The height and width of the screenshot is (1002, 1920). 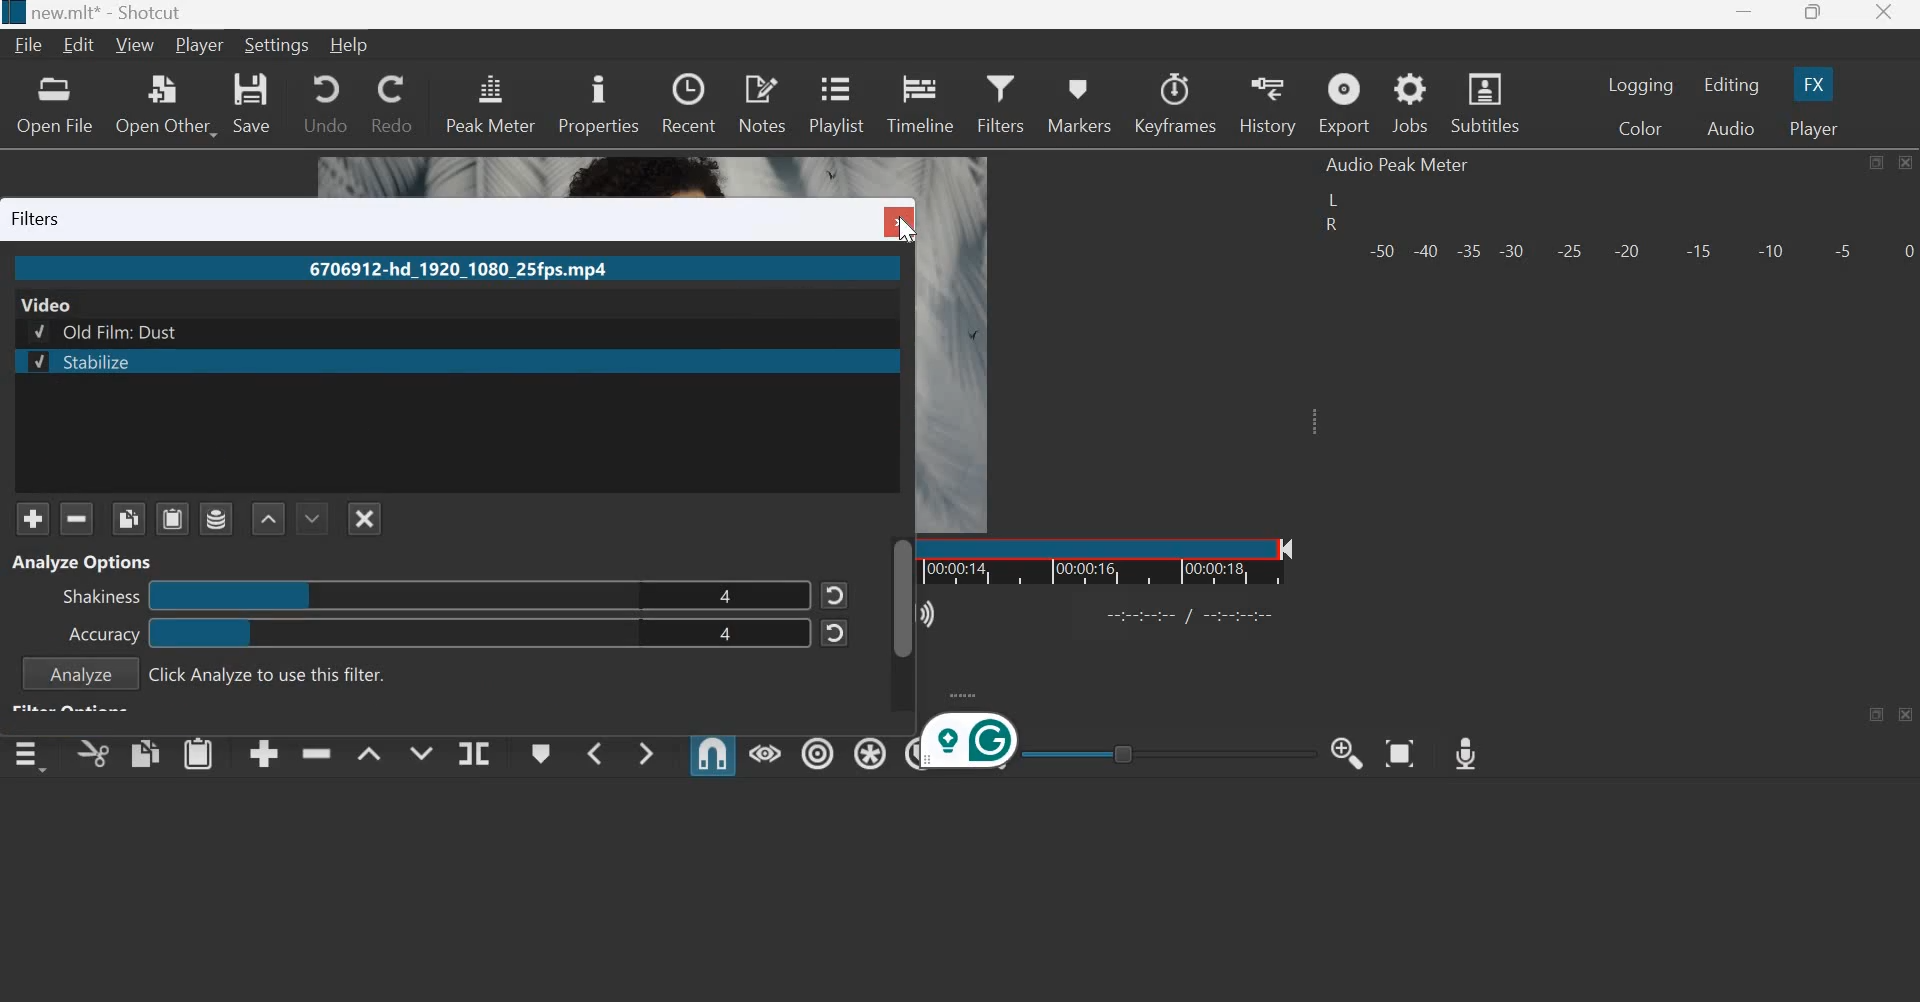 I want to click on Timeline, so click(x=1135, y=560).